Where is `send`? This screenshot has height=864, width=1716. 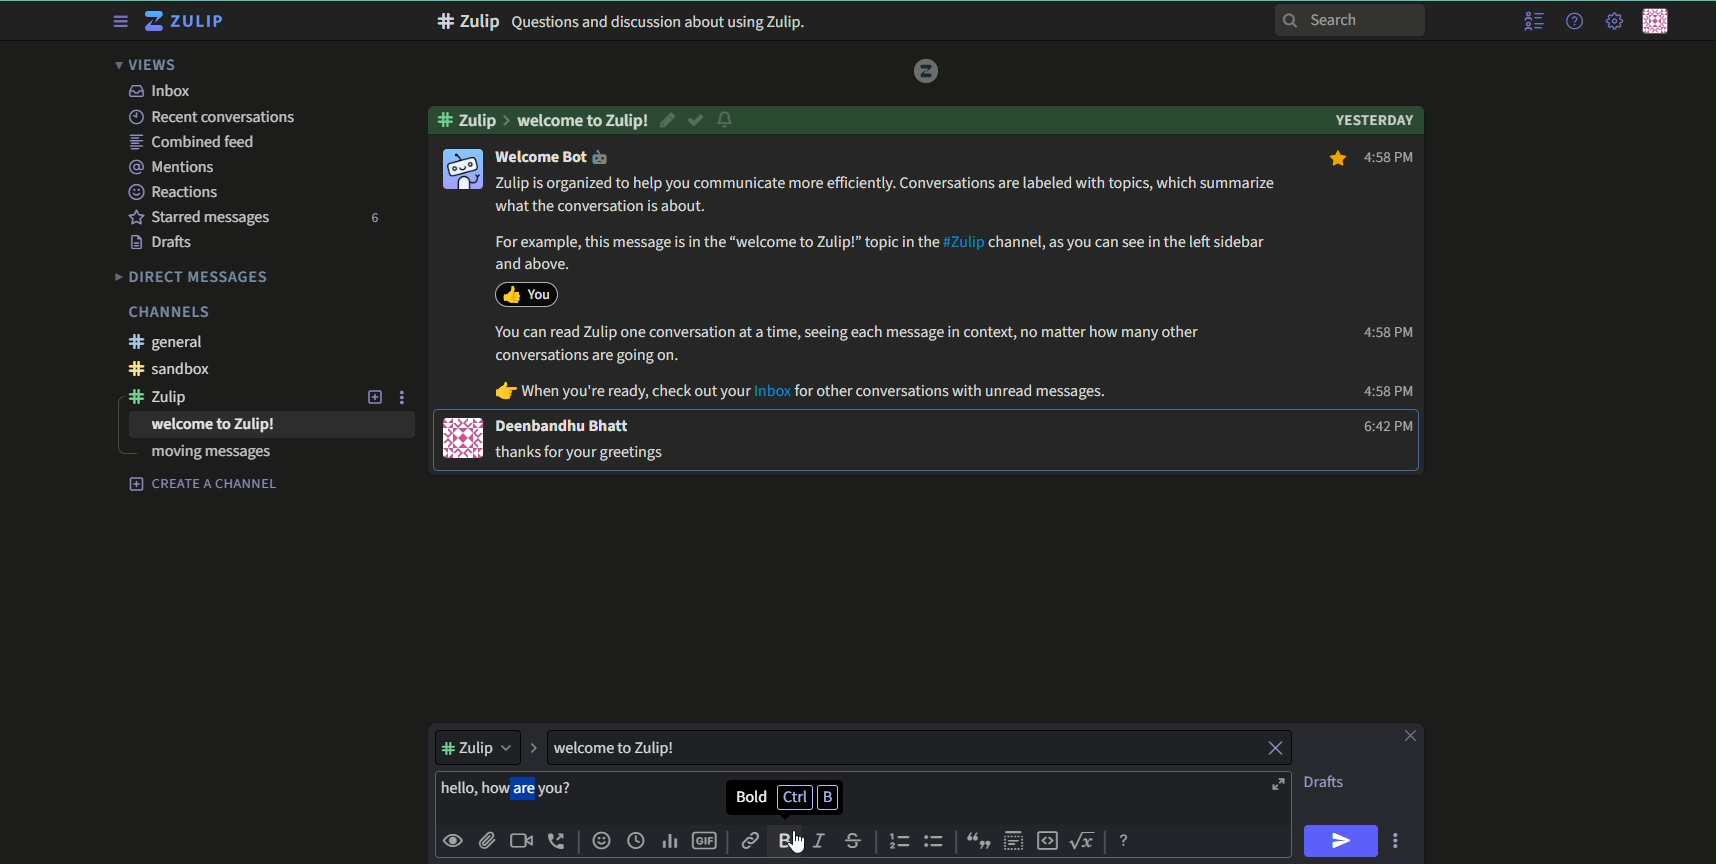
send is located at coordinates (1342, 841).